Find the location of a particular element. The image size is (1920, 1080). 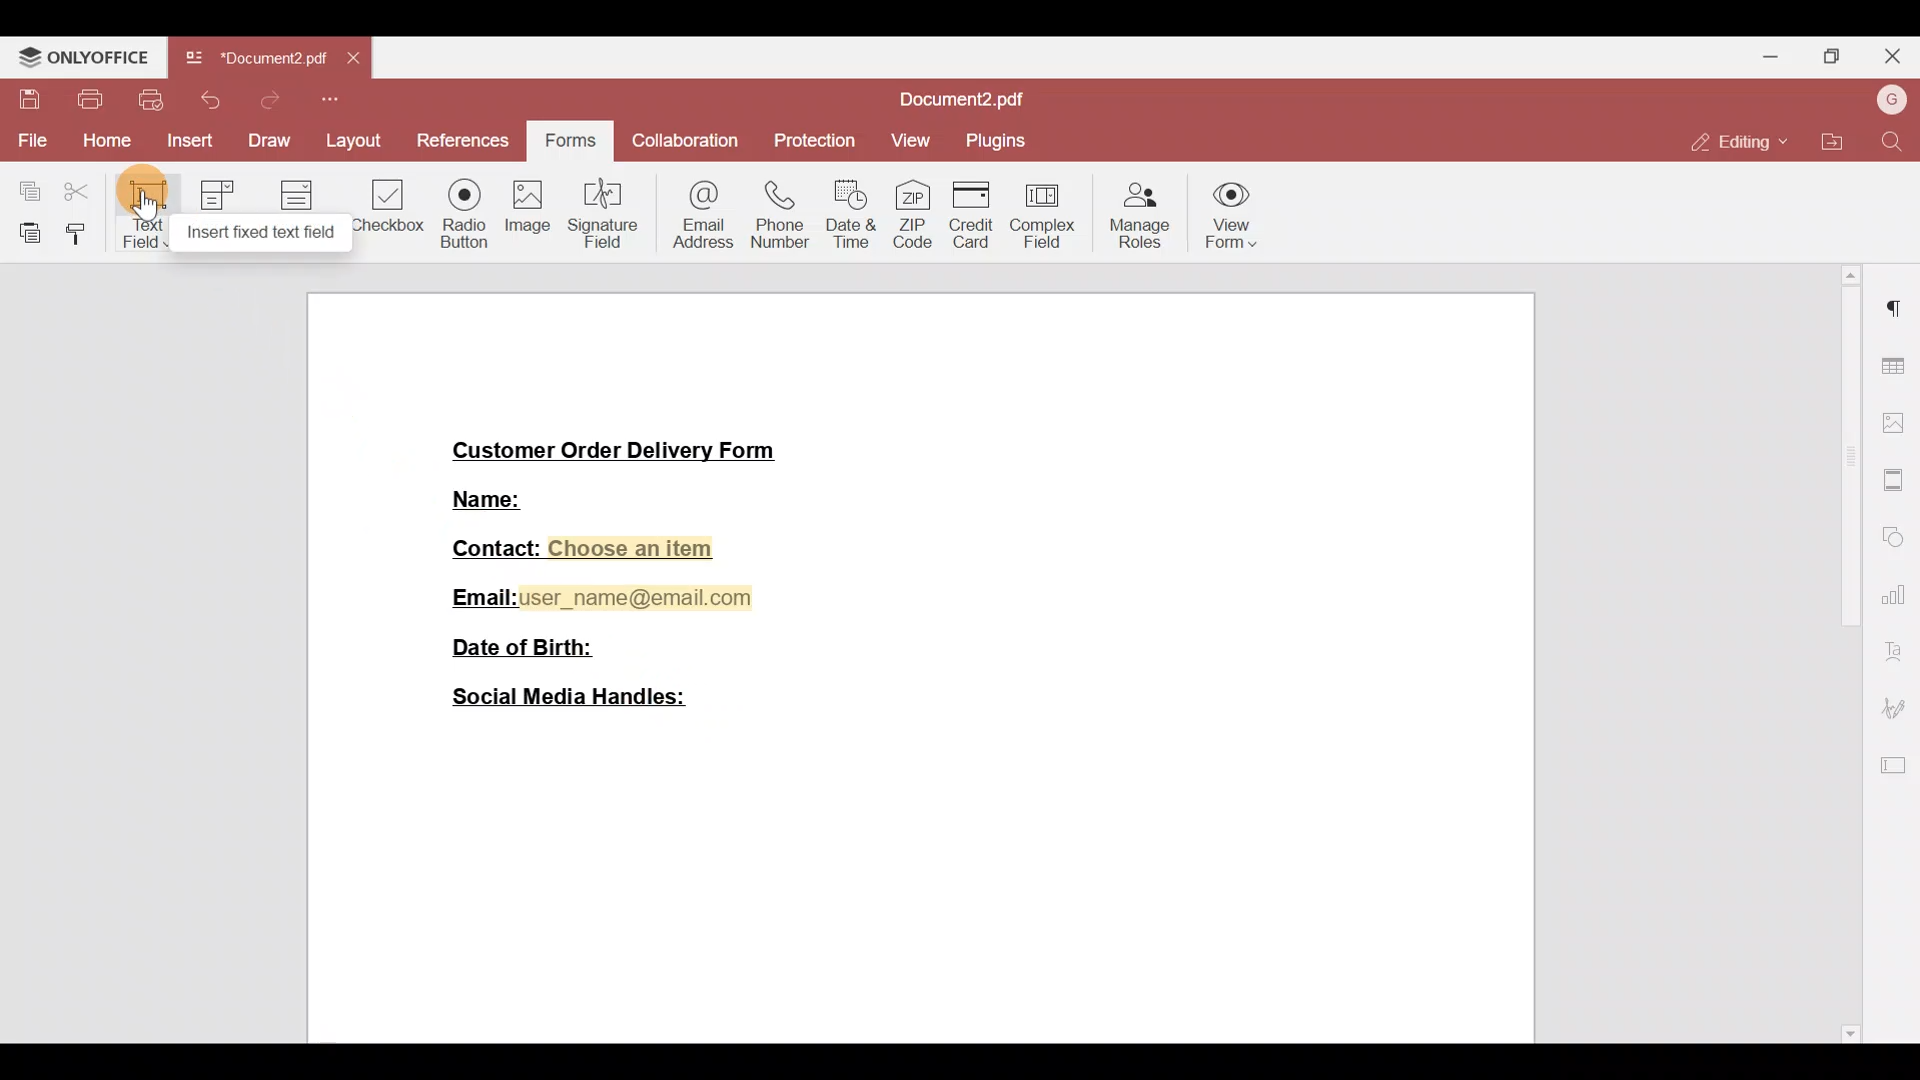

Editing mode is located at coordinates (1735, 143).